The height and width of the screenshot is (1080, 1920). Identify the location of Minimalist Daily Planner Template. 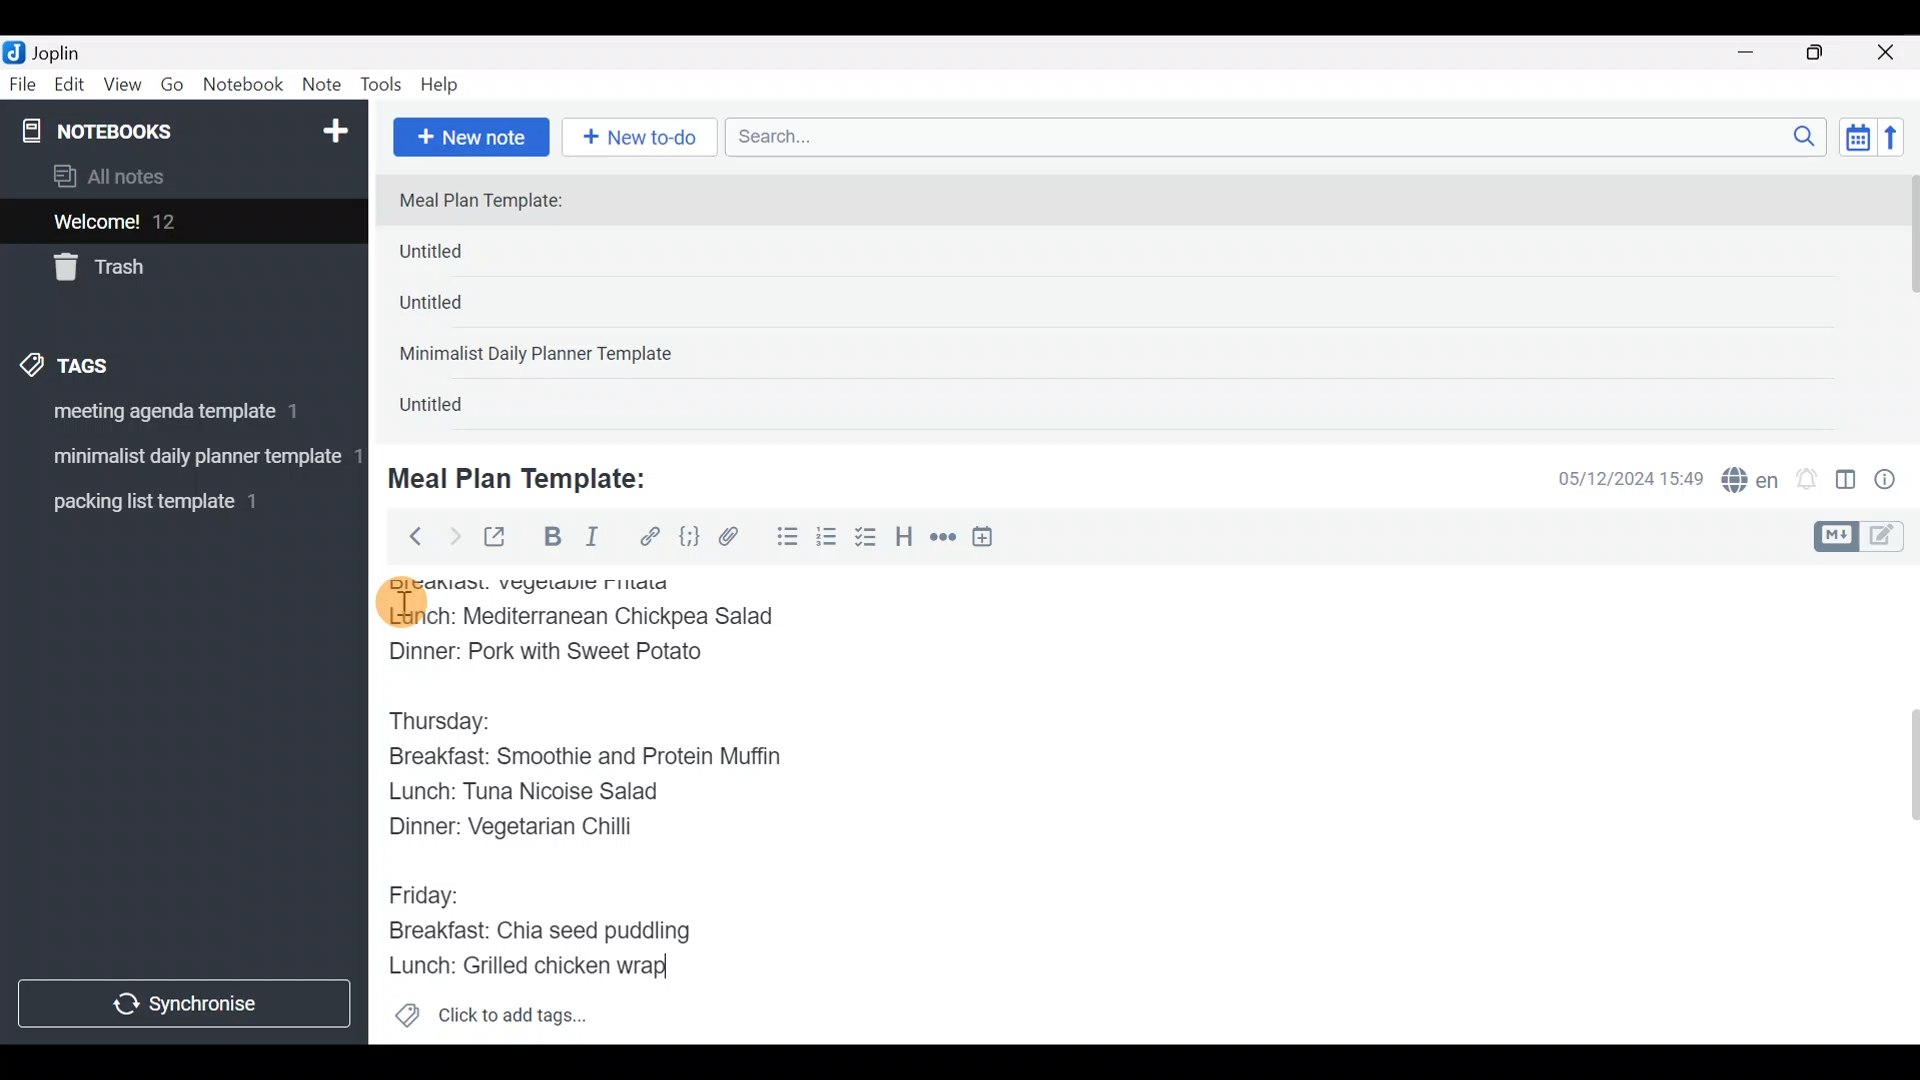
(542, 356).